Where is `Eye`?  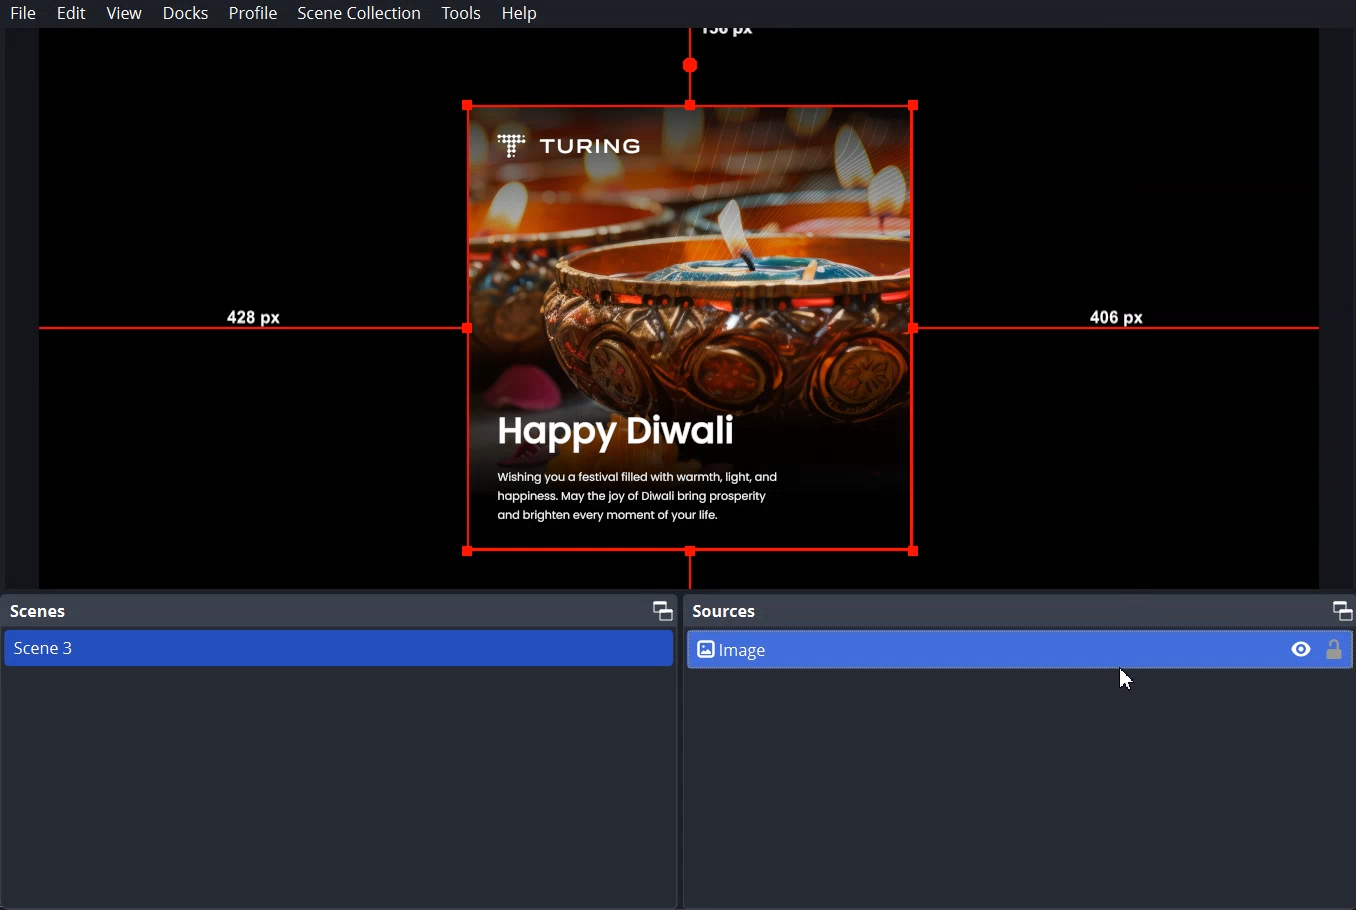 Eye is located at coordinates (1302, 648).